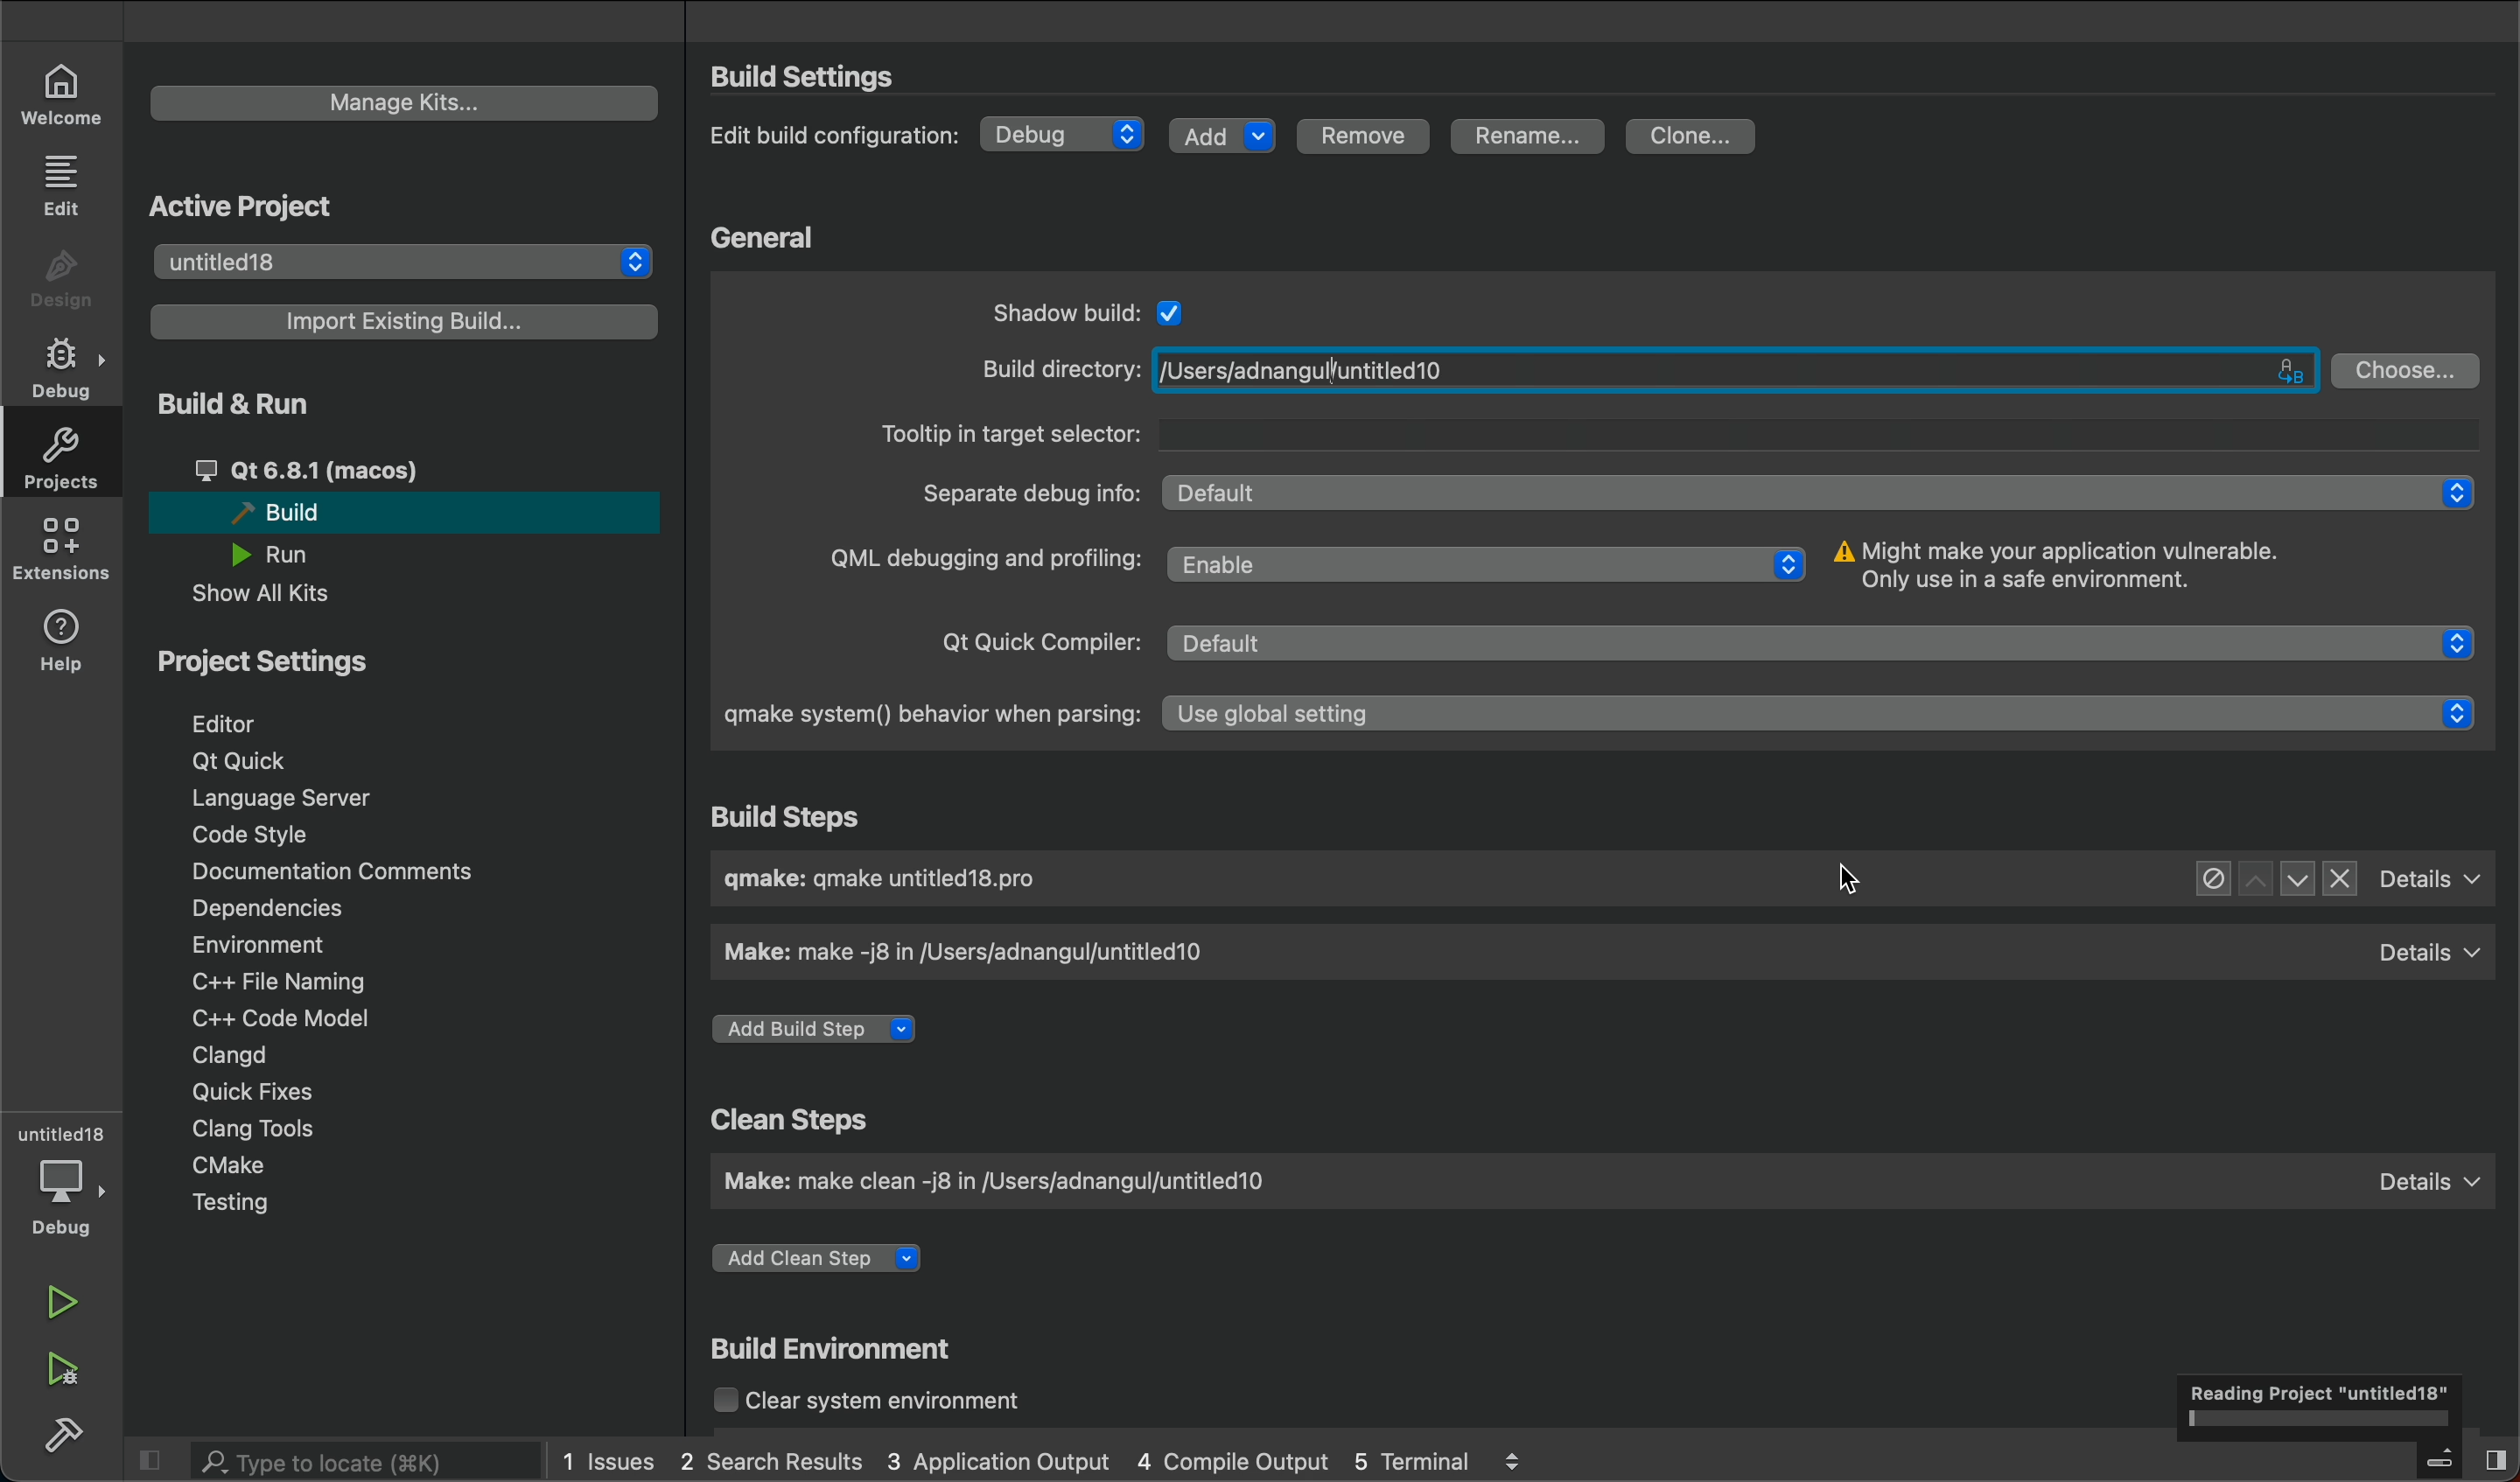  Describe the element at coordinates (1028, 491) in the screenshot. I see `Separate debug info:` at that location.